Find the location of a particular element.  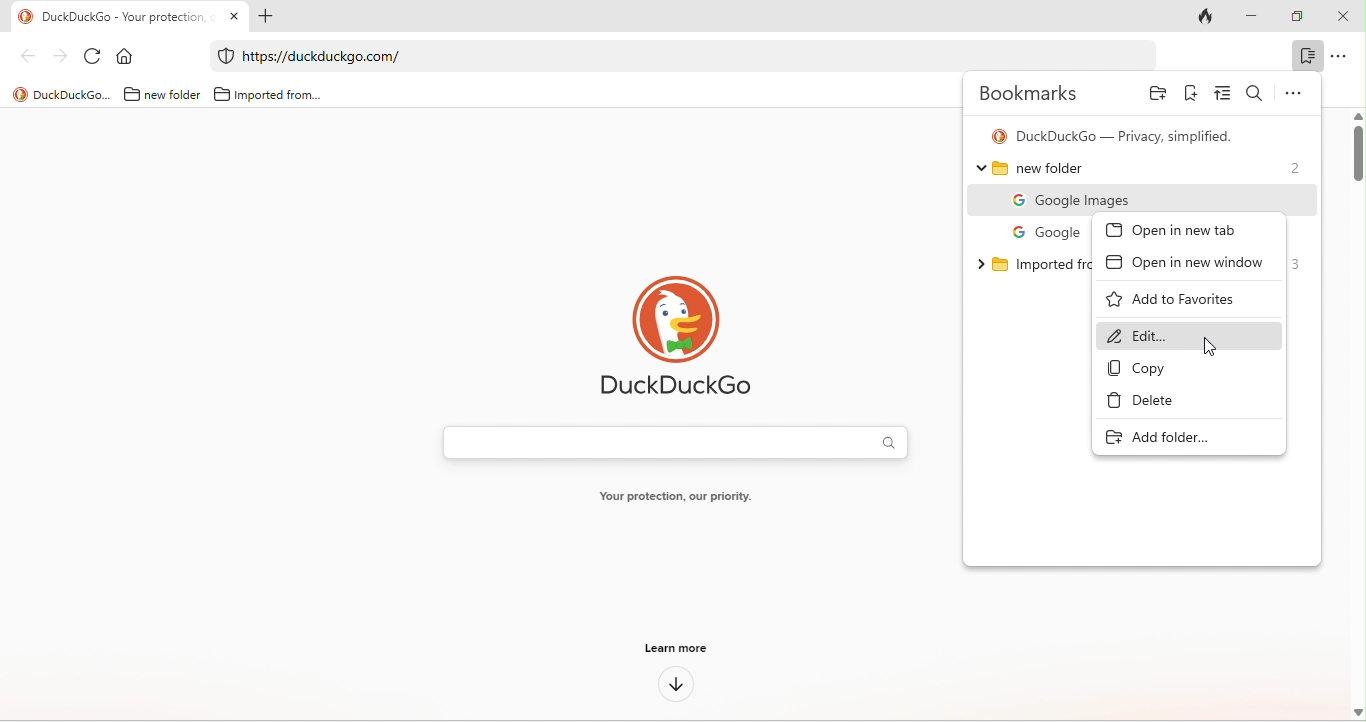

minimize is located at coordinates (1260, 17).